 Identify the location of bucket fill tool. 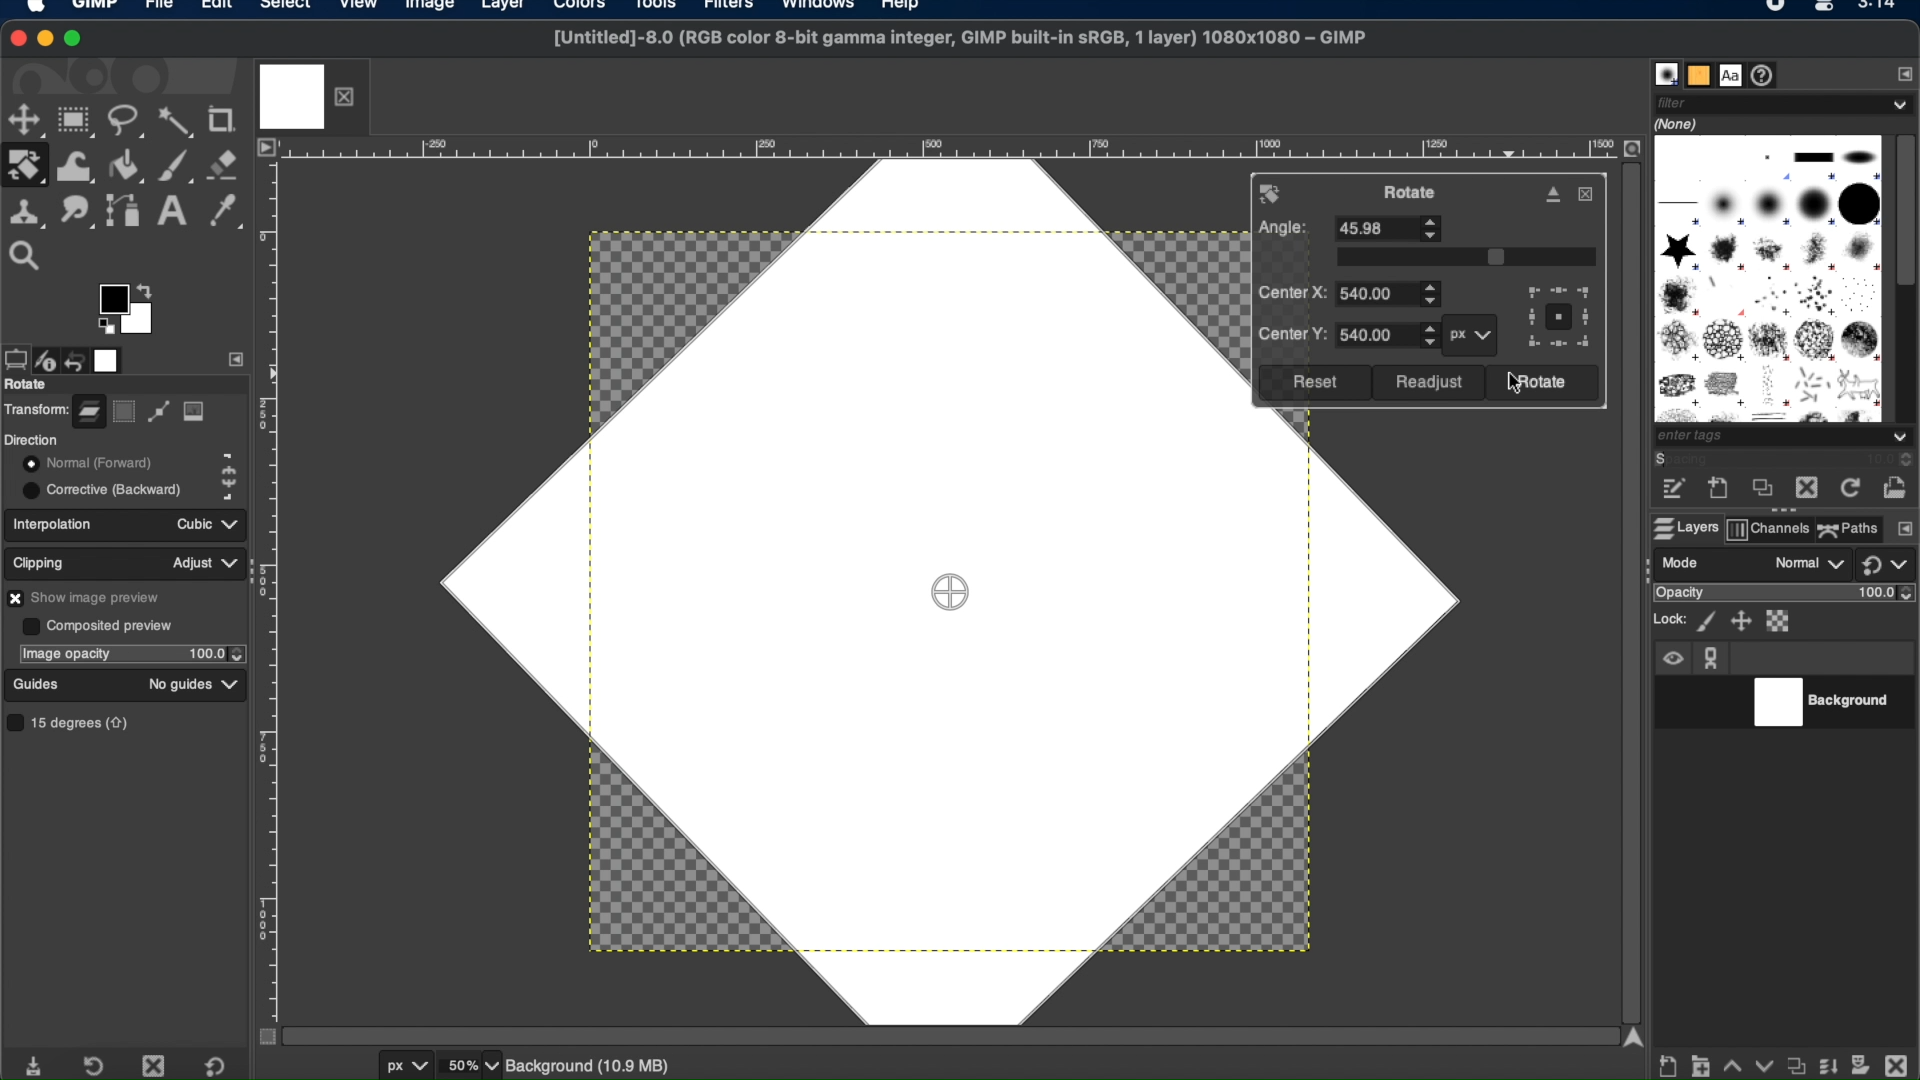
(127, 165).